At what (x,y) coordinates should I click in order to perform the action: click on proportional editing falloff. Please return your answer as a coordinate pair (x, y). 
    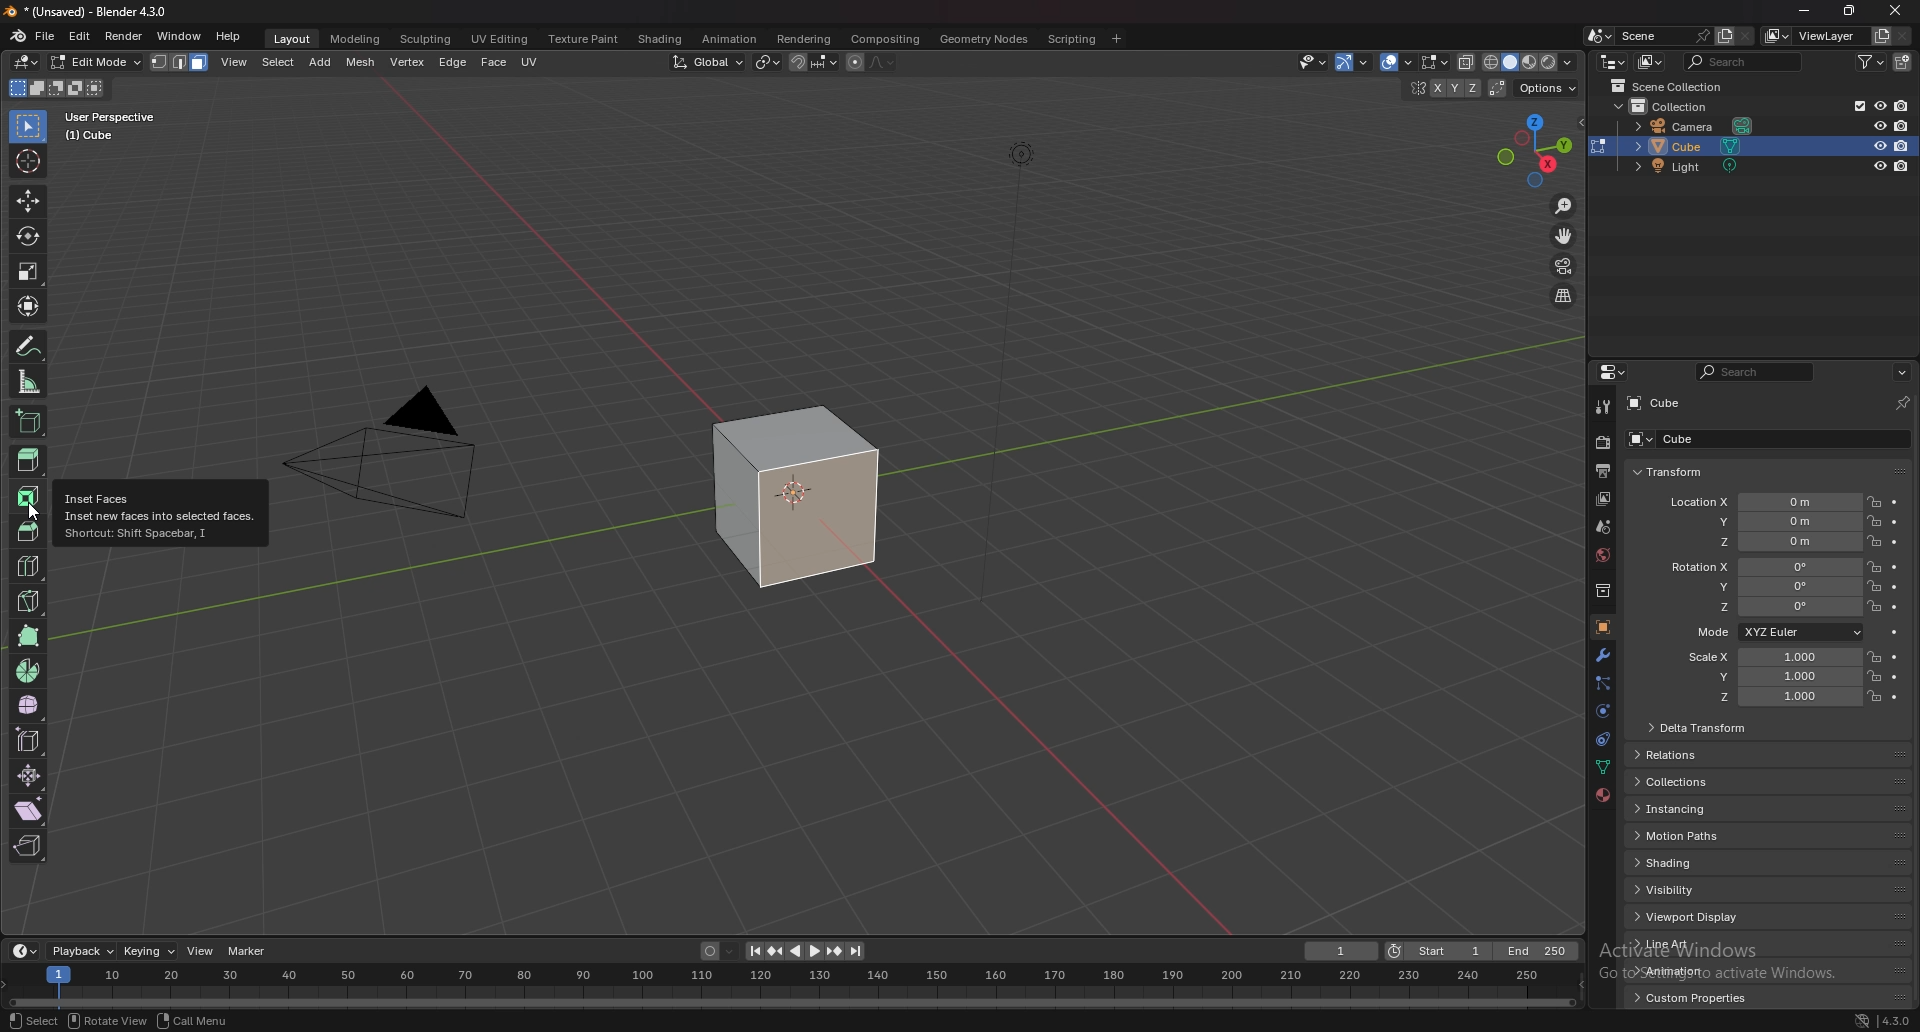
    Looking at the image, I should click on (883, 63).